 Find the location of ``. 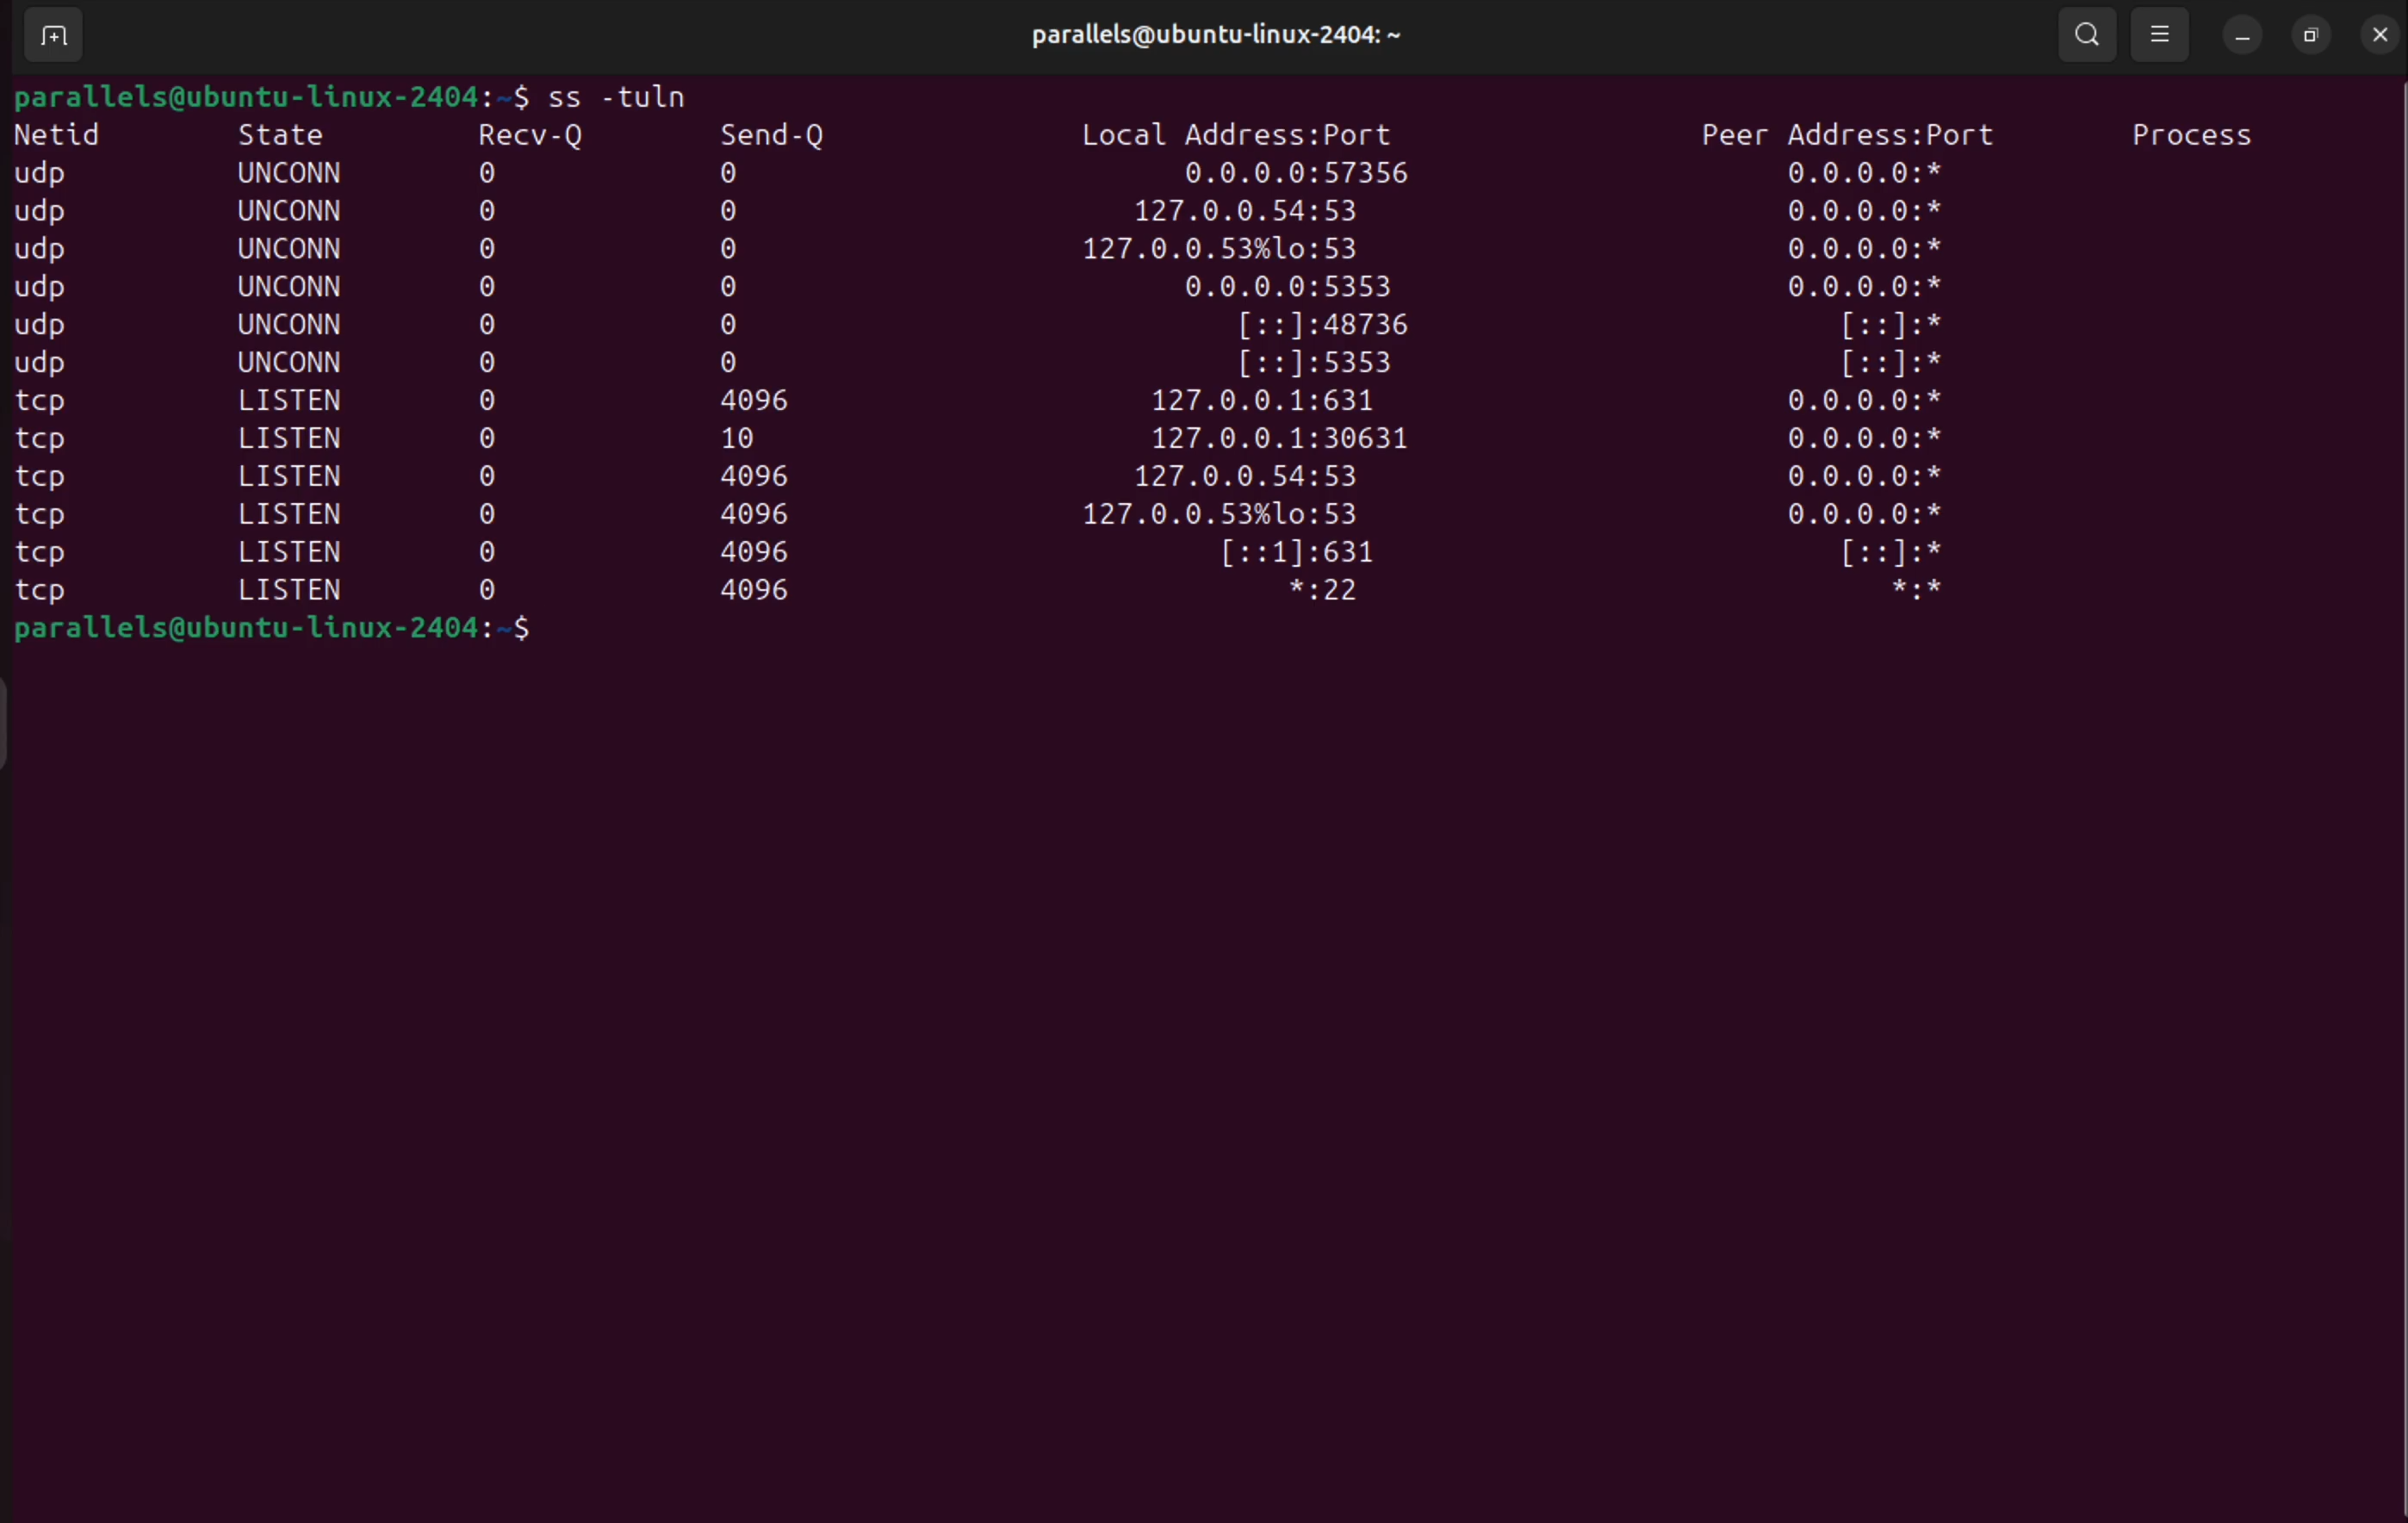

 is located at coordinates (49, 287).